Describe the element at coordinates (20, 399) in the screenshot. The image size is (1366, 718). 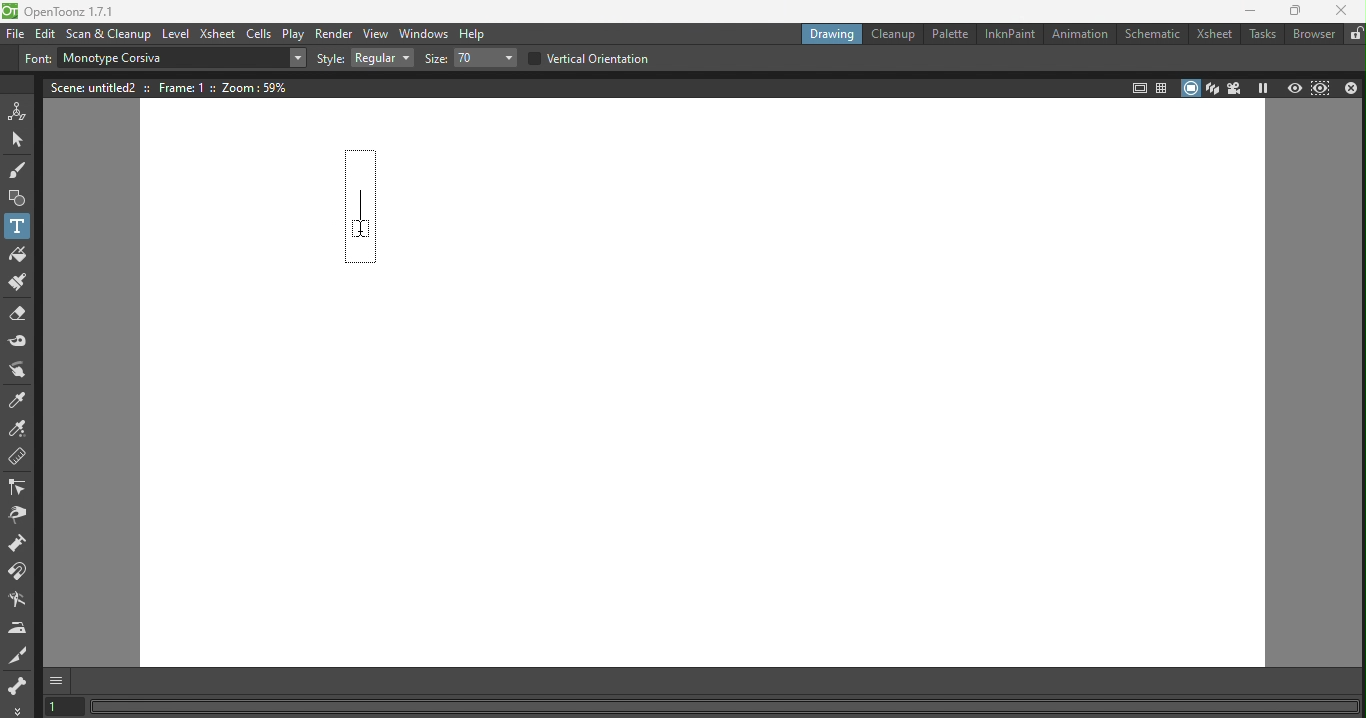
I see `Style picker tool` at that location.